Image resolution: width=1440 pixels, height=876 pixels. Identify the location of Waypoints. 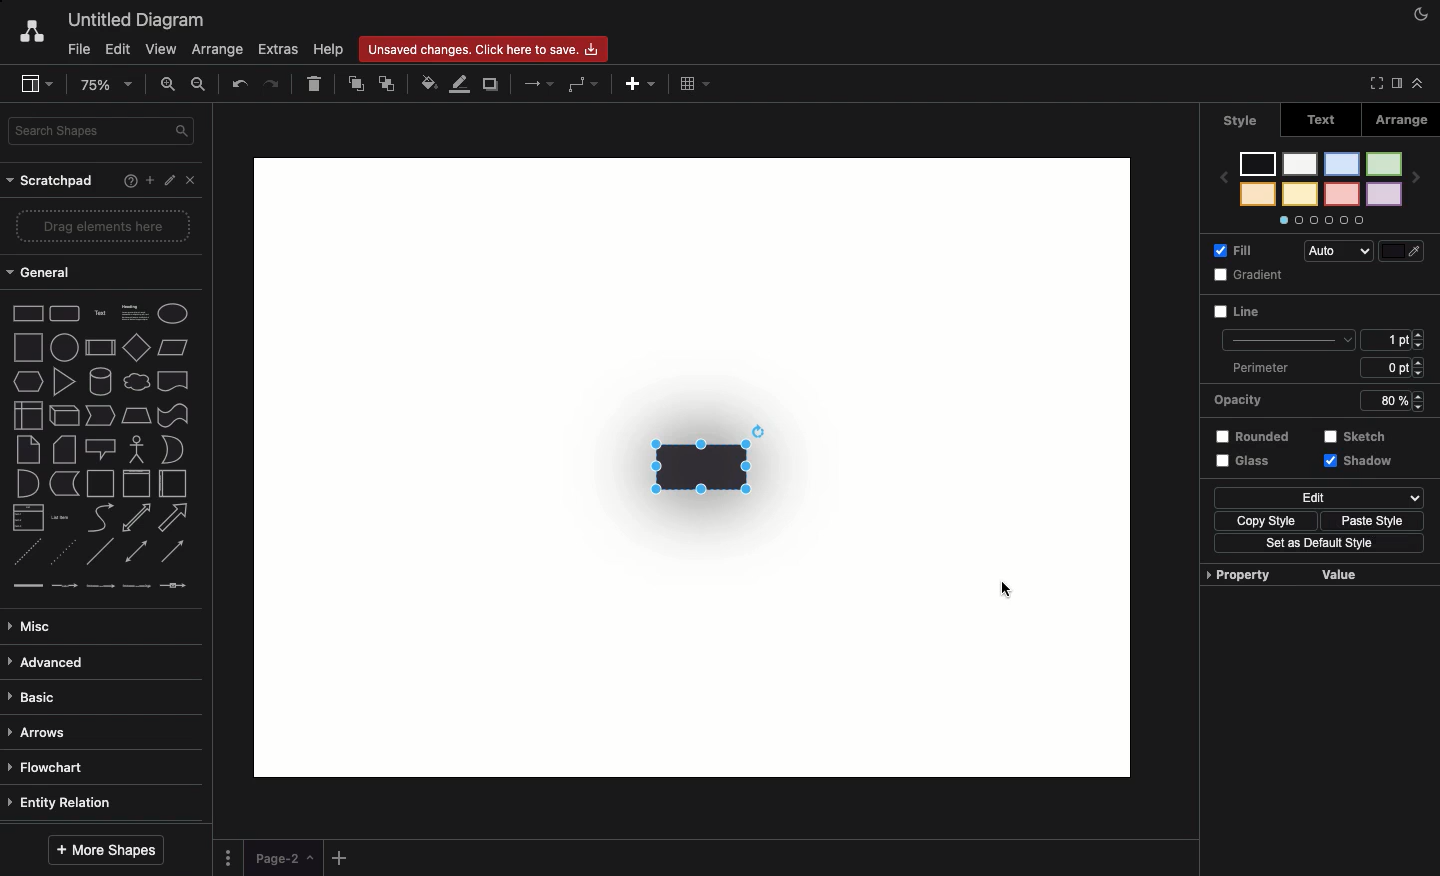
(581, 85).